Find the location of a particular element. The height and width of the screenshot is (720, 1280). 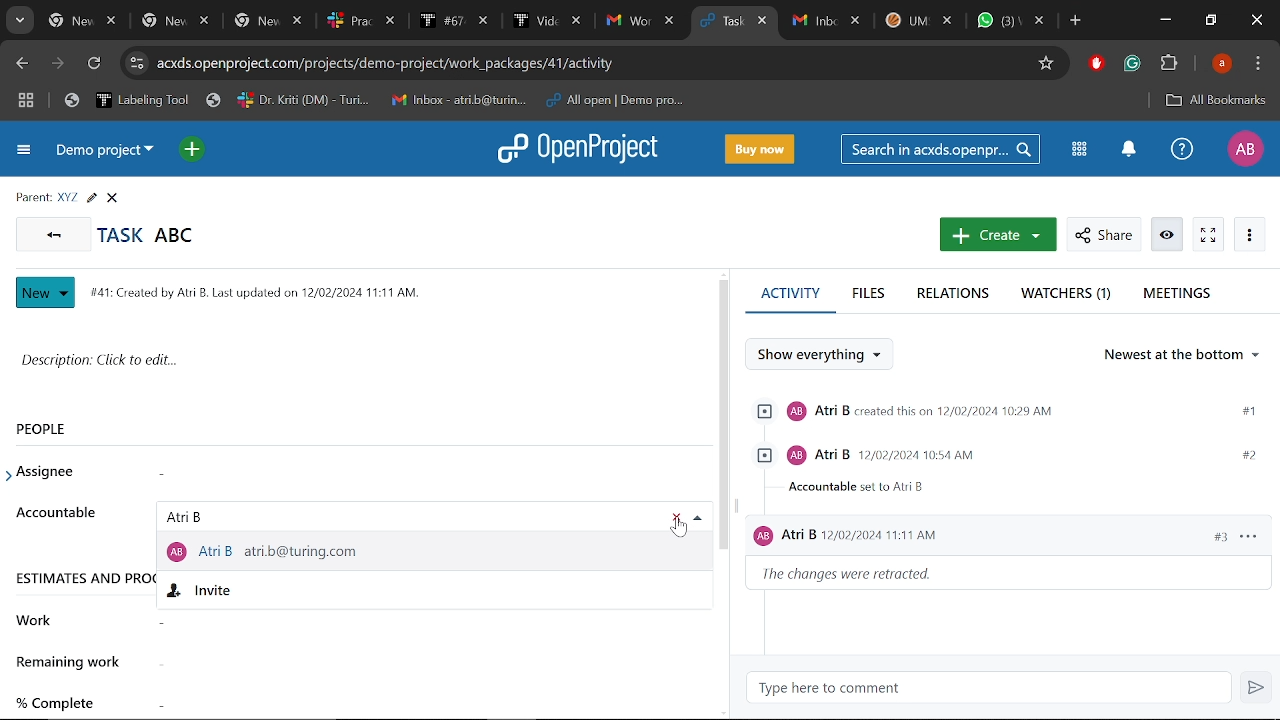

Newest t the bottom is located at coordinates (1183, 359).